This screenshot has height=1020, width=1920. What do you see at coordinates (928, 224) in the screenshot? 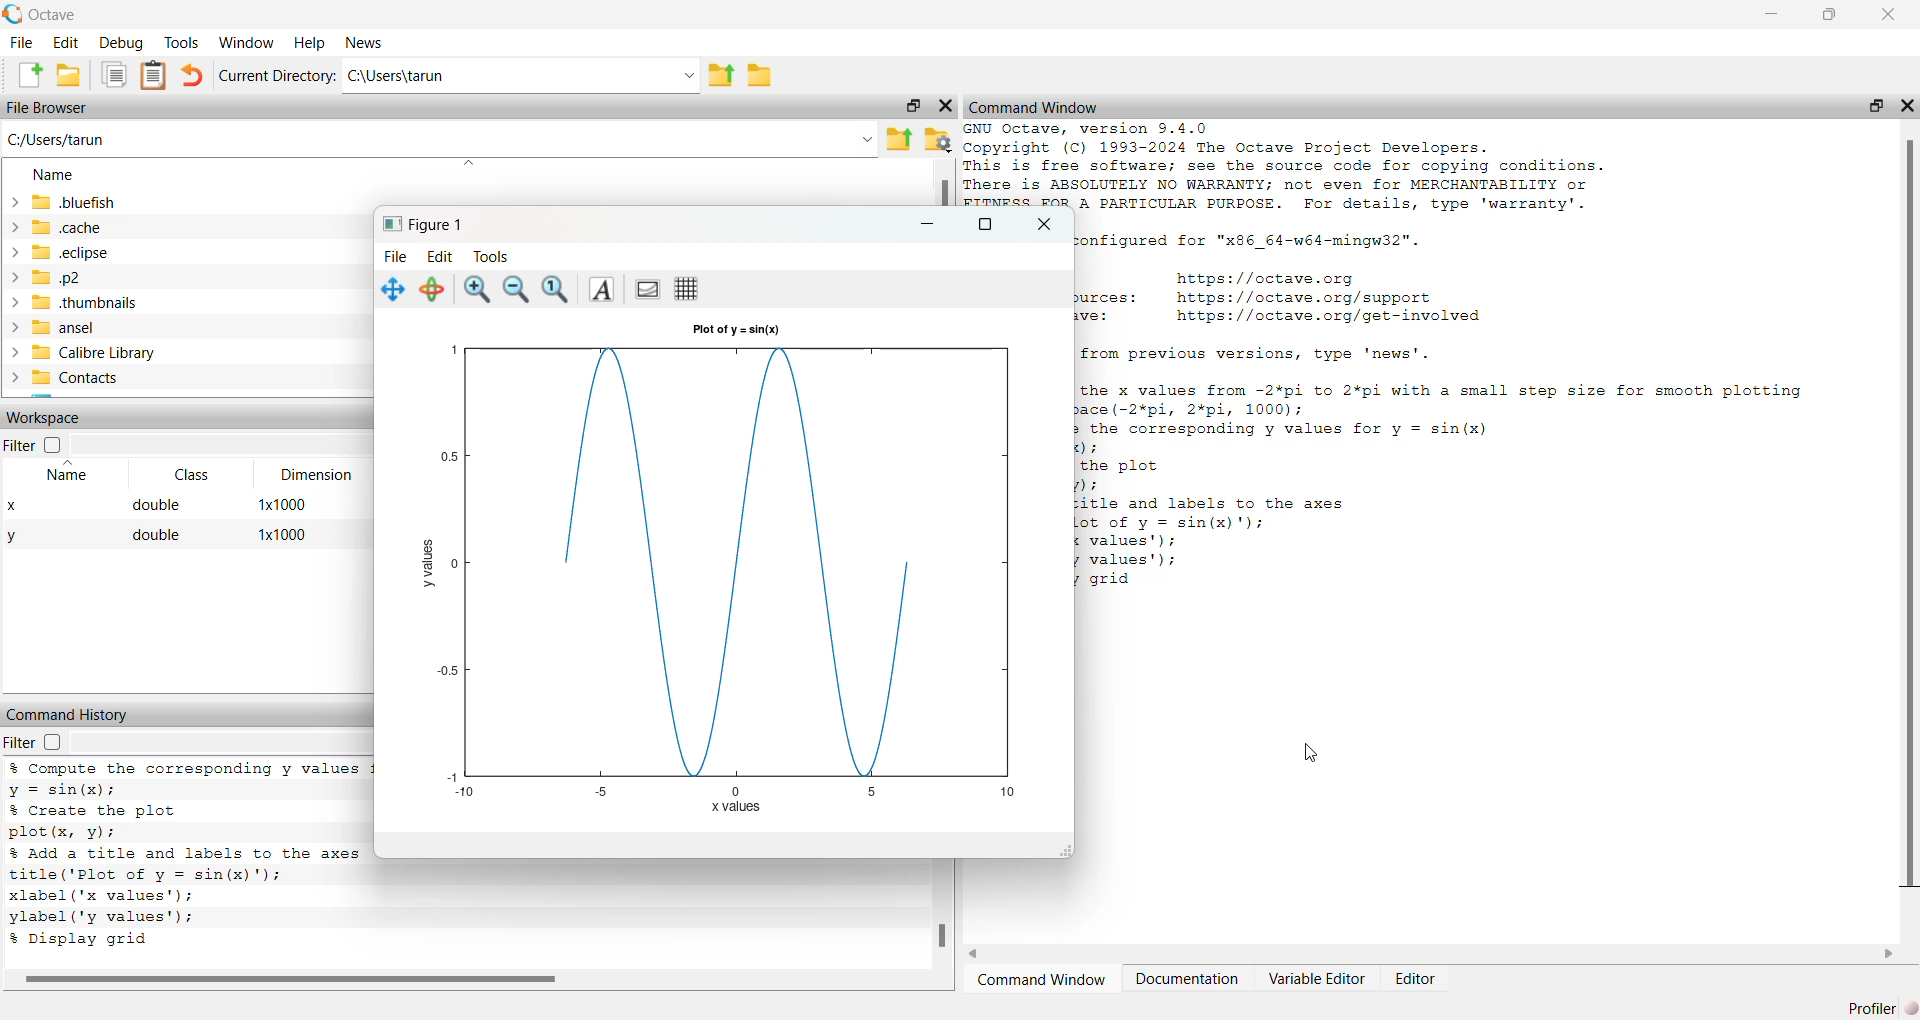
I see `minimize` at bounding box center [928, 224].